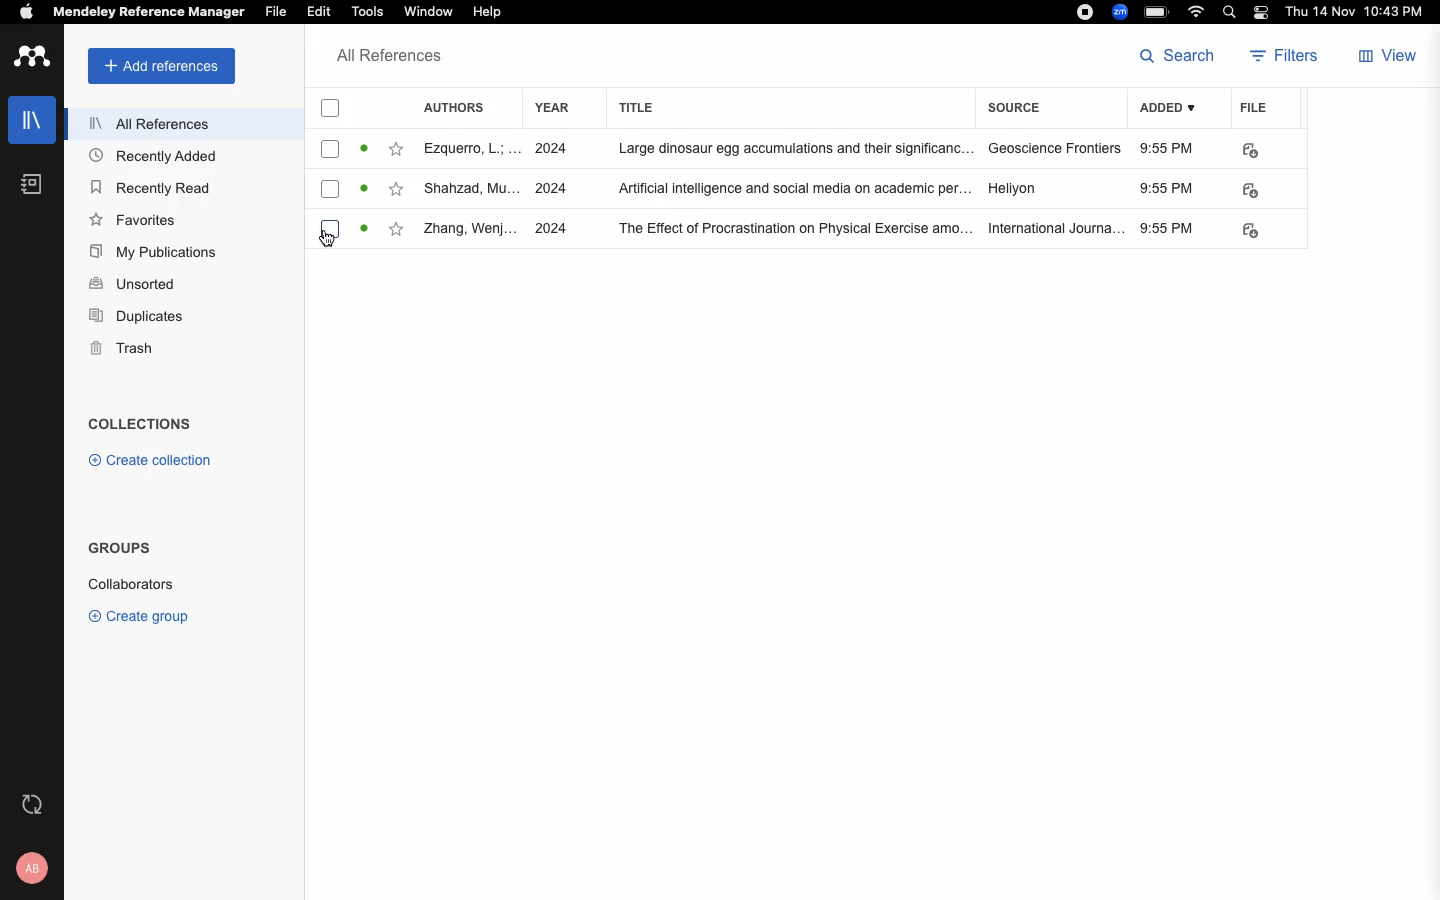  What do you see at coordinates (161, 66) in the screenshot?
I see `Add references` at bounding box center [161, 66].